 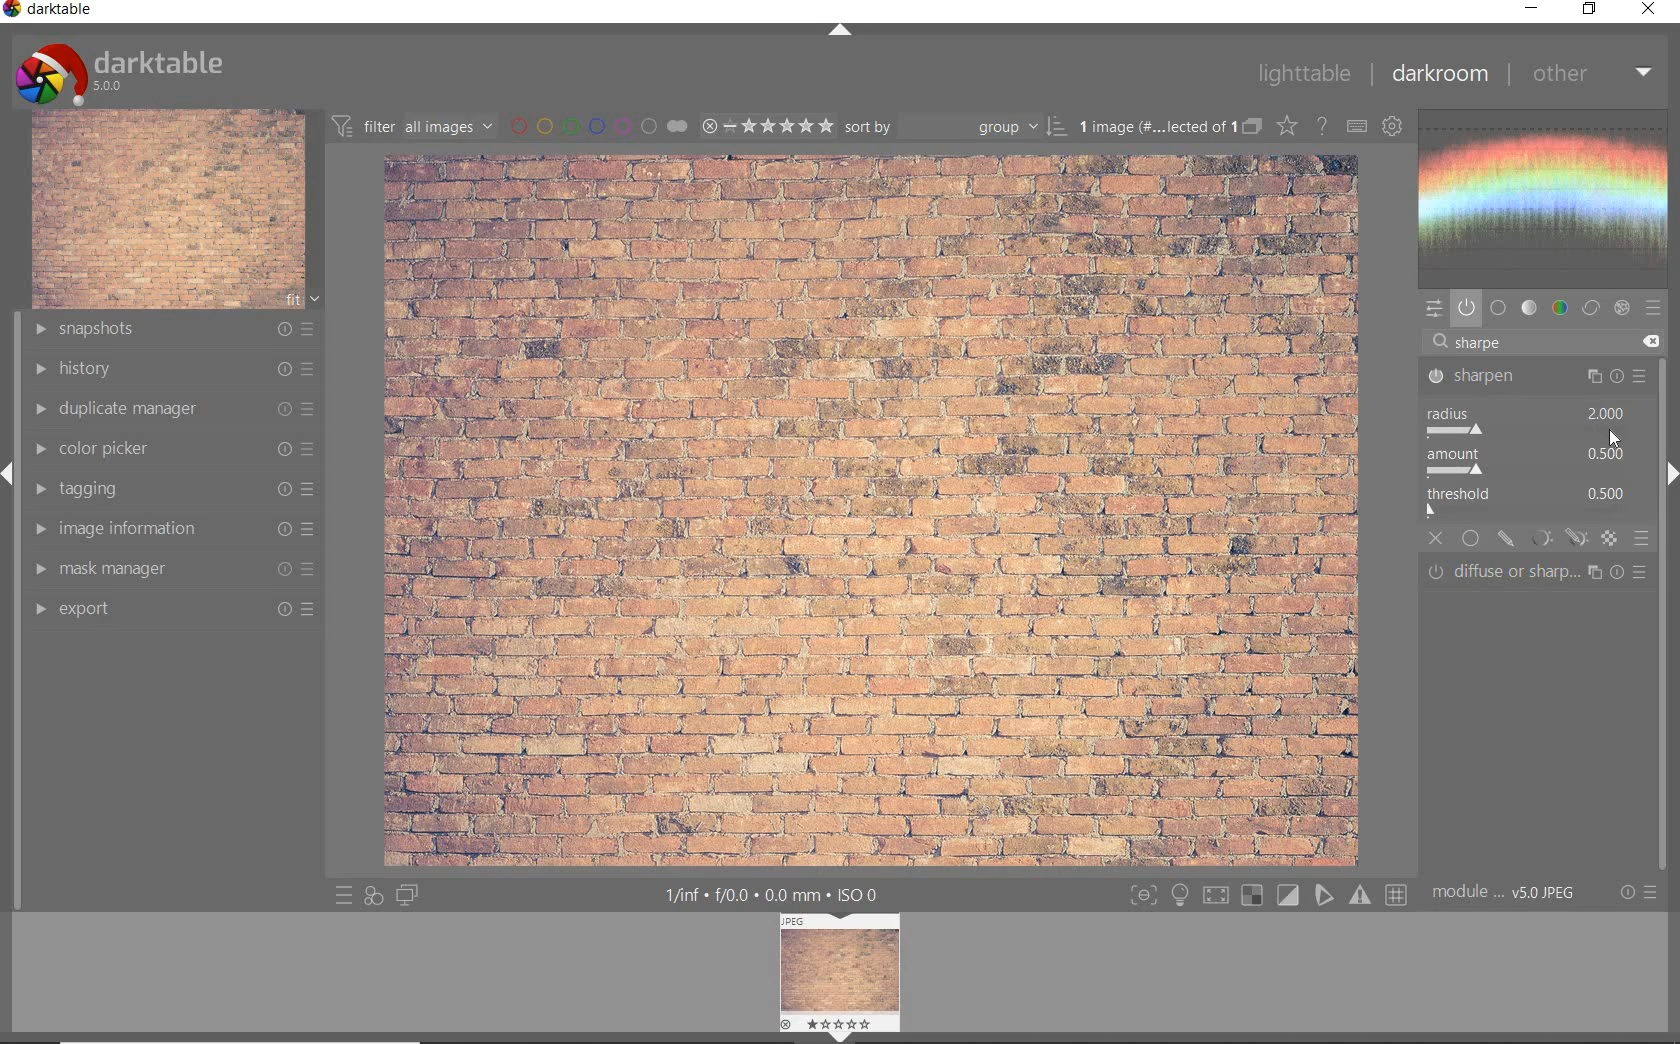 I want to click on history, so click(x=177, y=369).